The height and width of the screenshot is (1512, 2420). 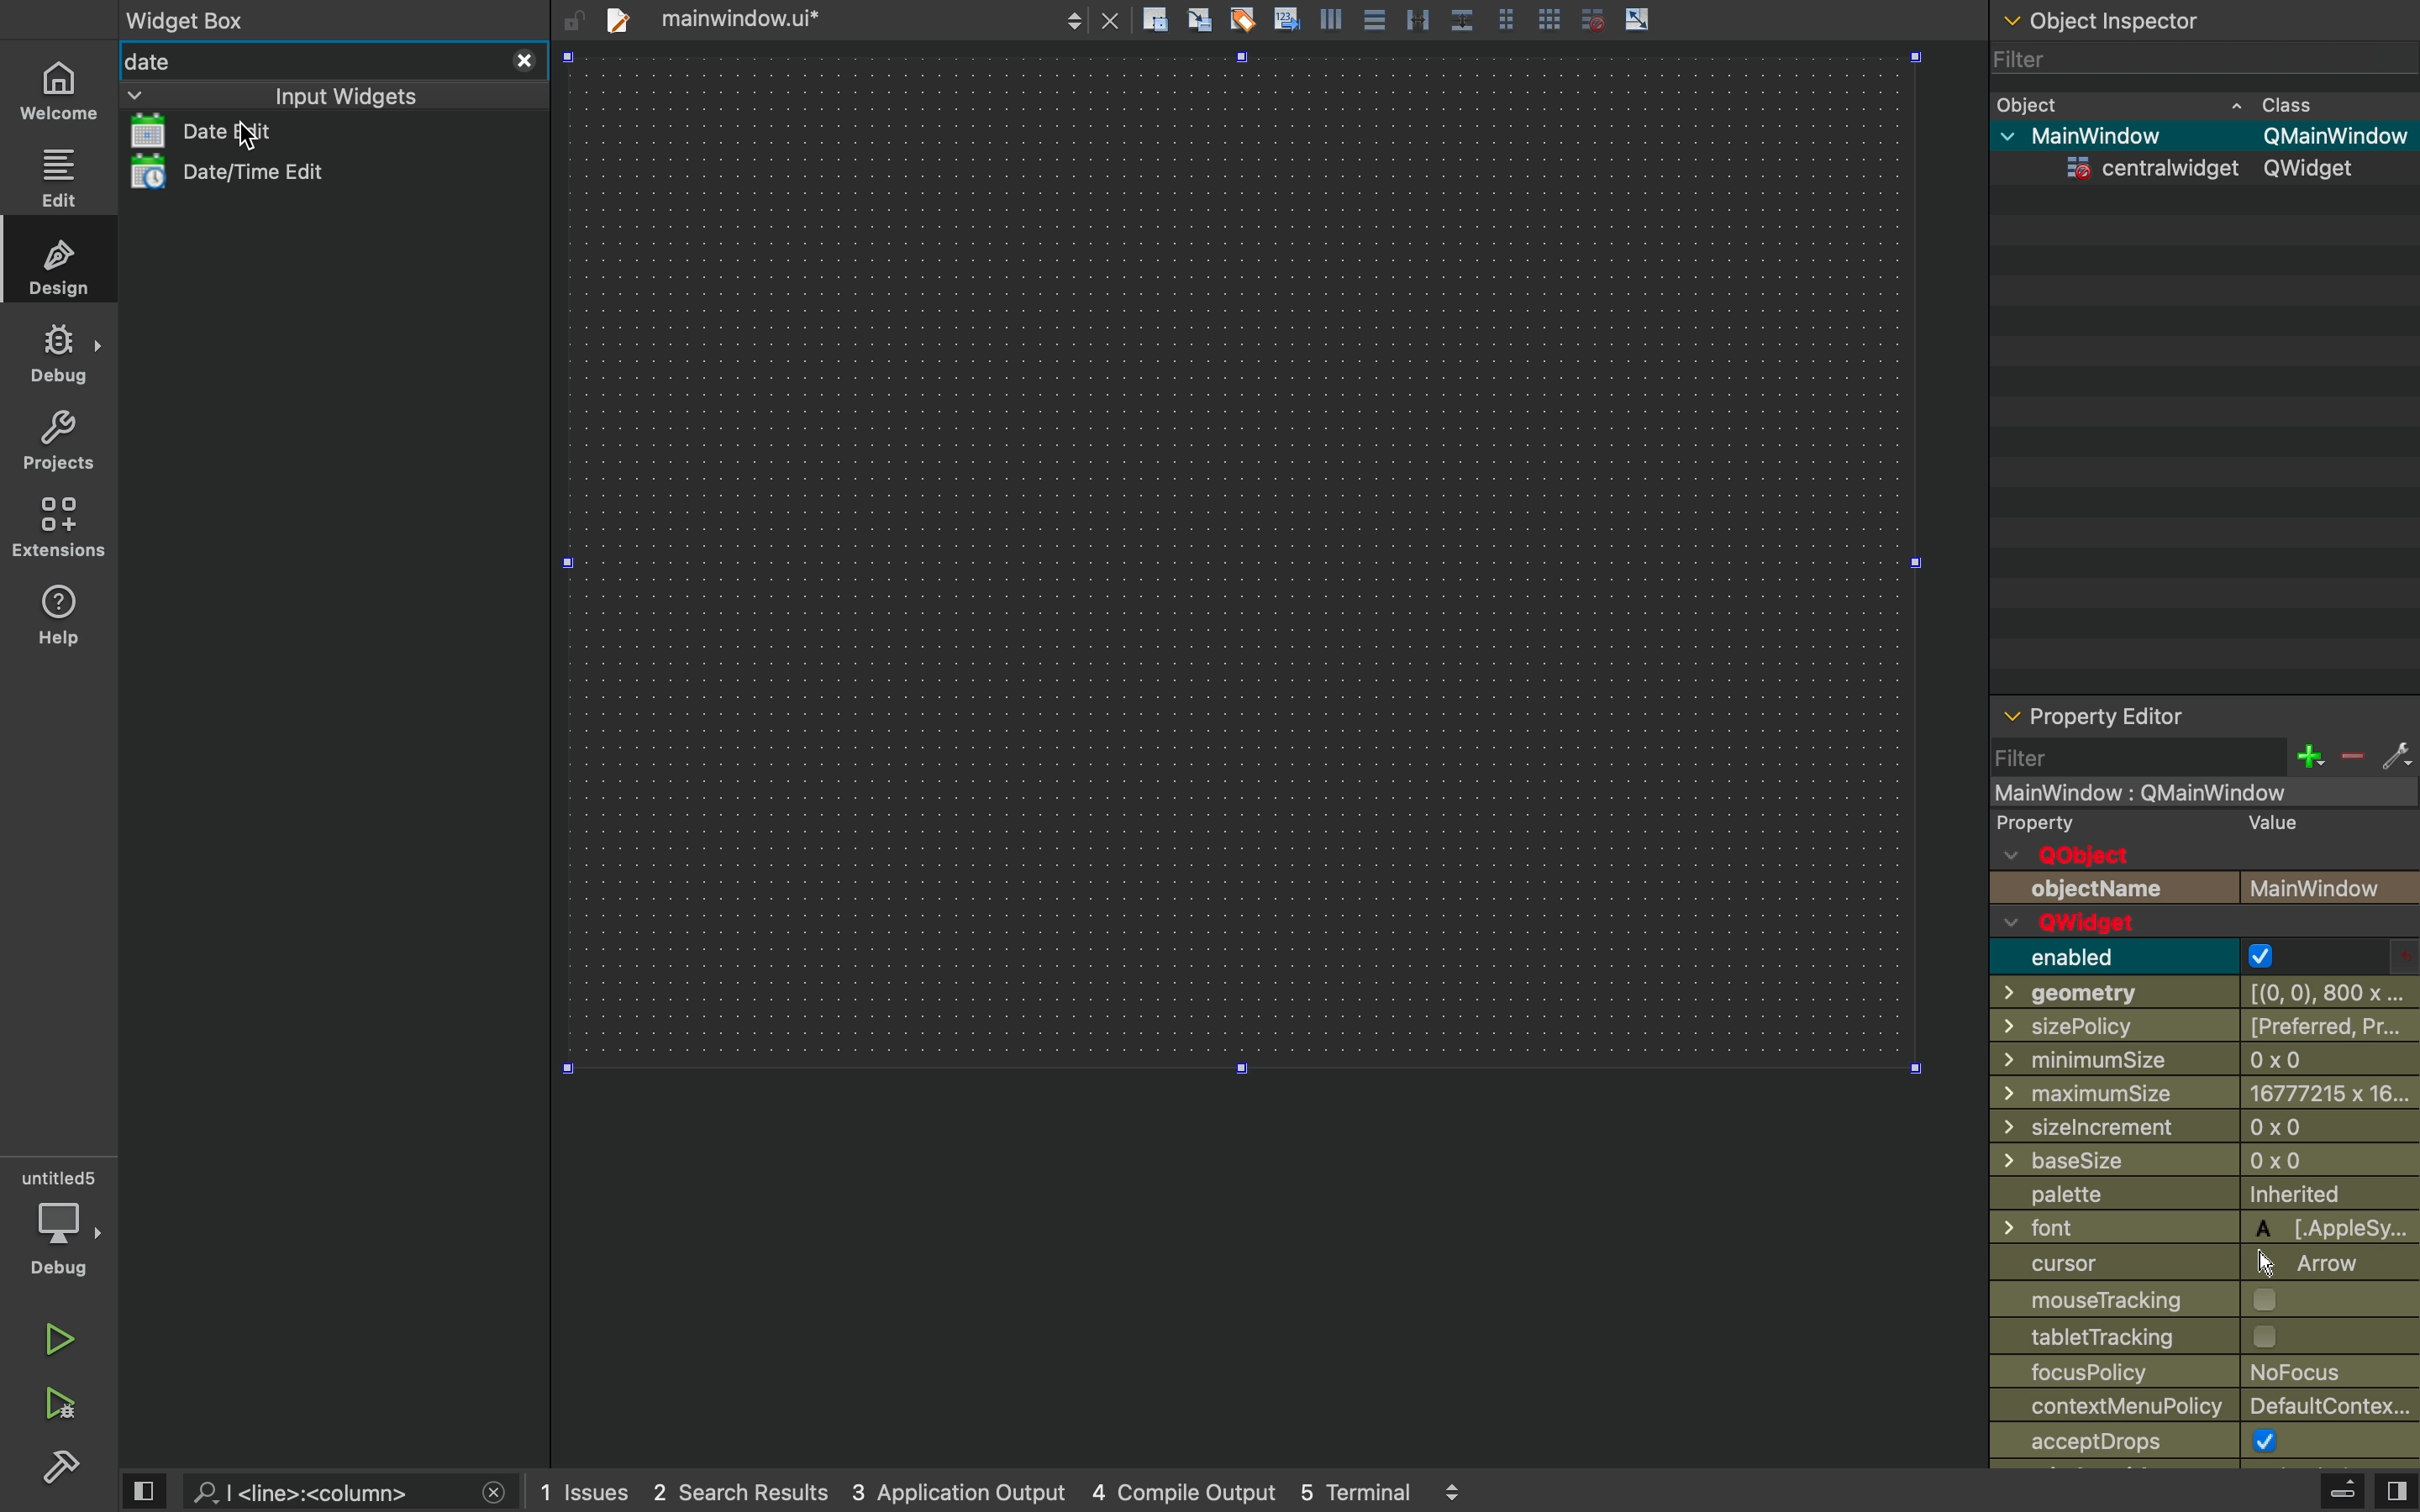 What do you see at coordinates (2202, 714) in the screenshot?
I see `property editor` at bounding box center [2202, 714].